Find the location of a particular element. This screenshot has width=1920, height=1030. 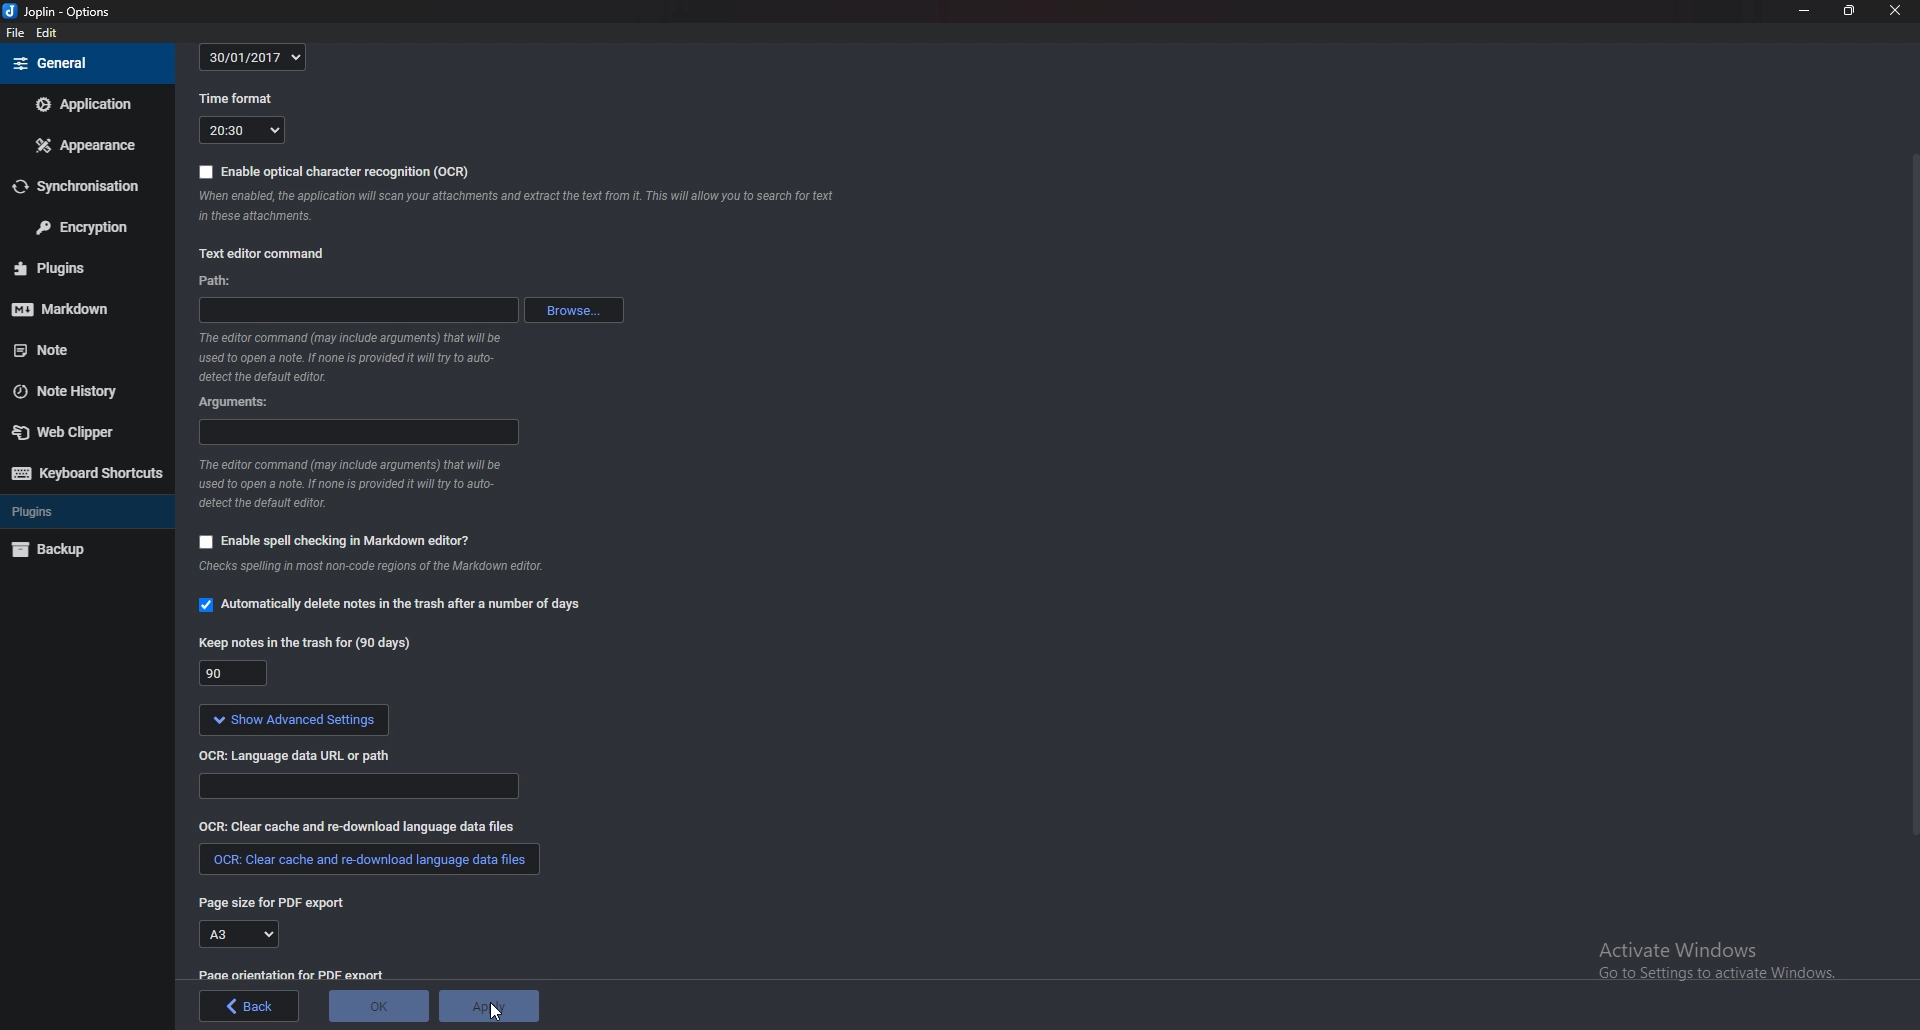

Back up is located at coordinates (73, 550).